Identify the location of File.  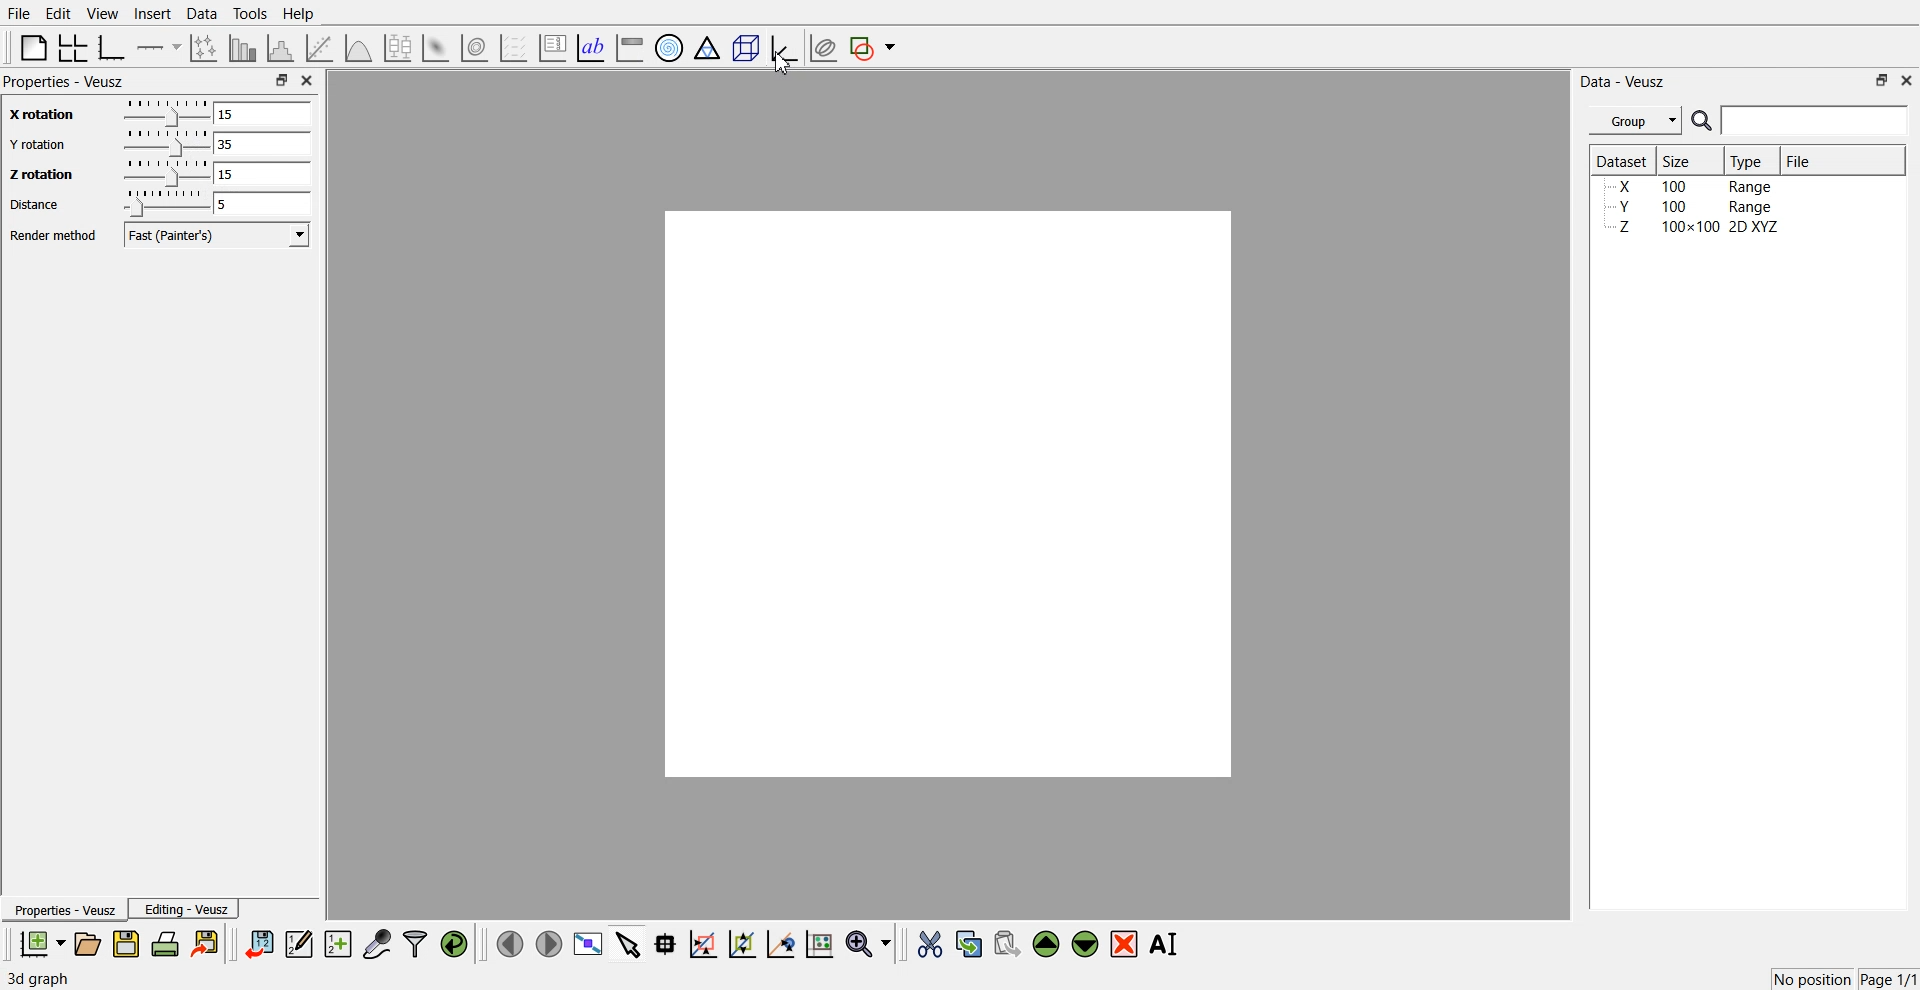
(1801, 160).